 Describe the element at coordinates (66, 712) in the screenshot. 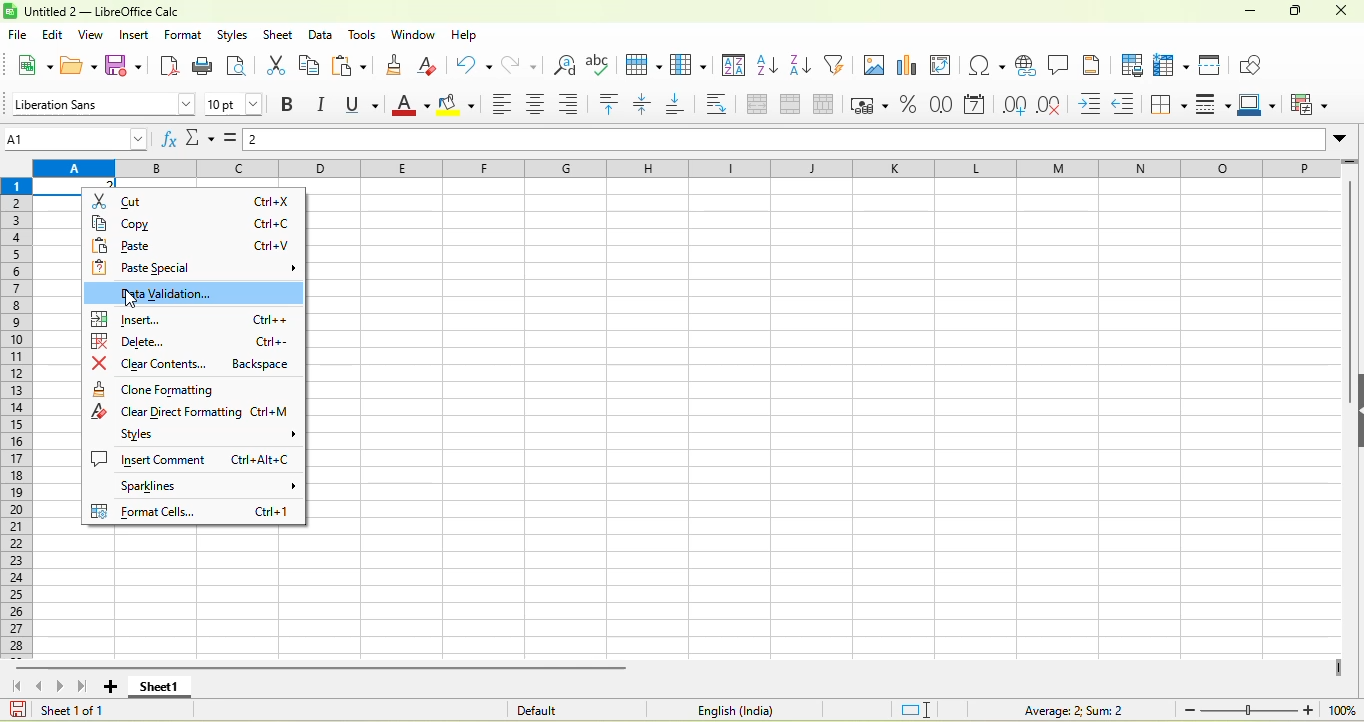

I see `sheet 1 0f 1` at that location.